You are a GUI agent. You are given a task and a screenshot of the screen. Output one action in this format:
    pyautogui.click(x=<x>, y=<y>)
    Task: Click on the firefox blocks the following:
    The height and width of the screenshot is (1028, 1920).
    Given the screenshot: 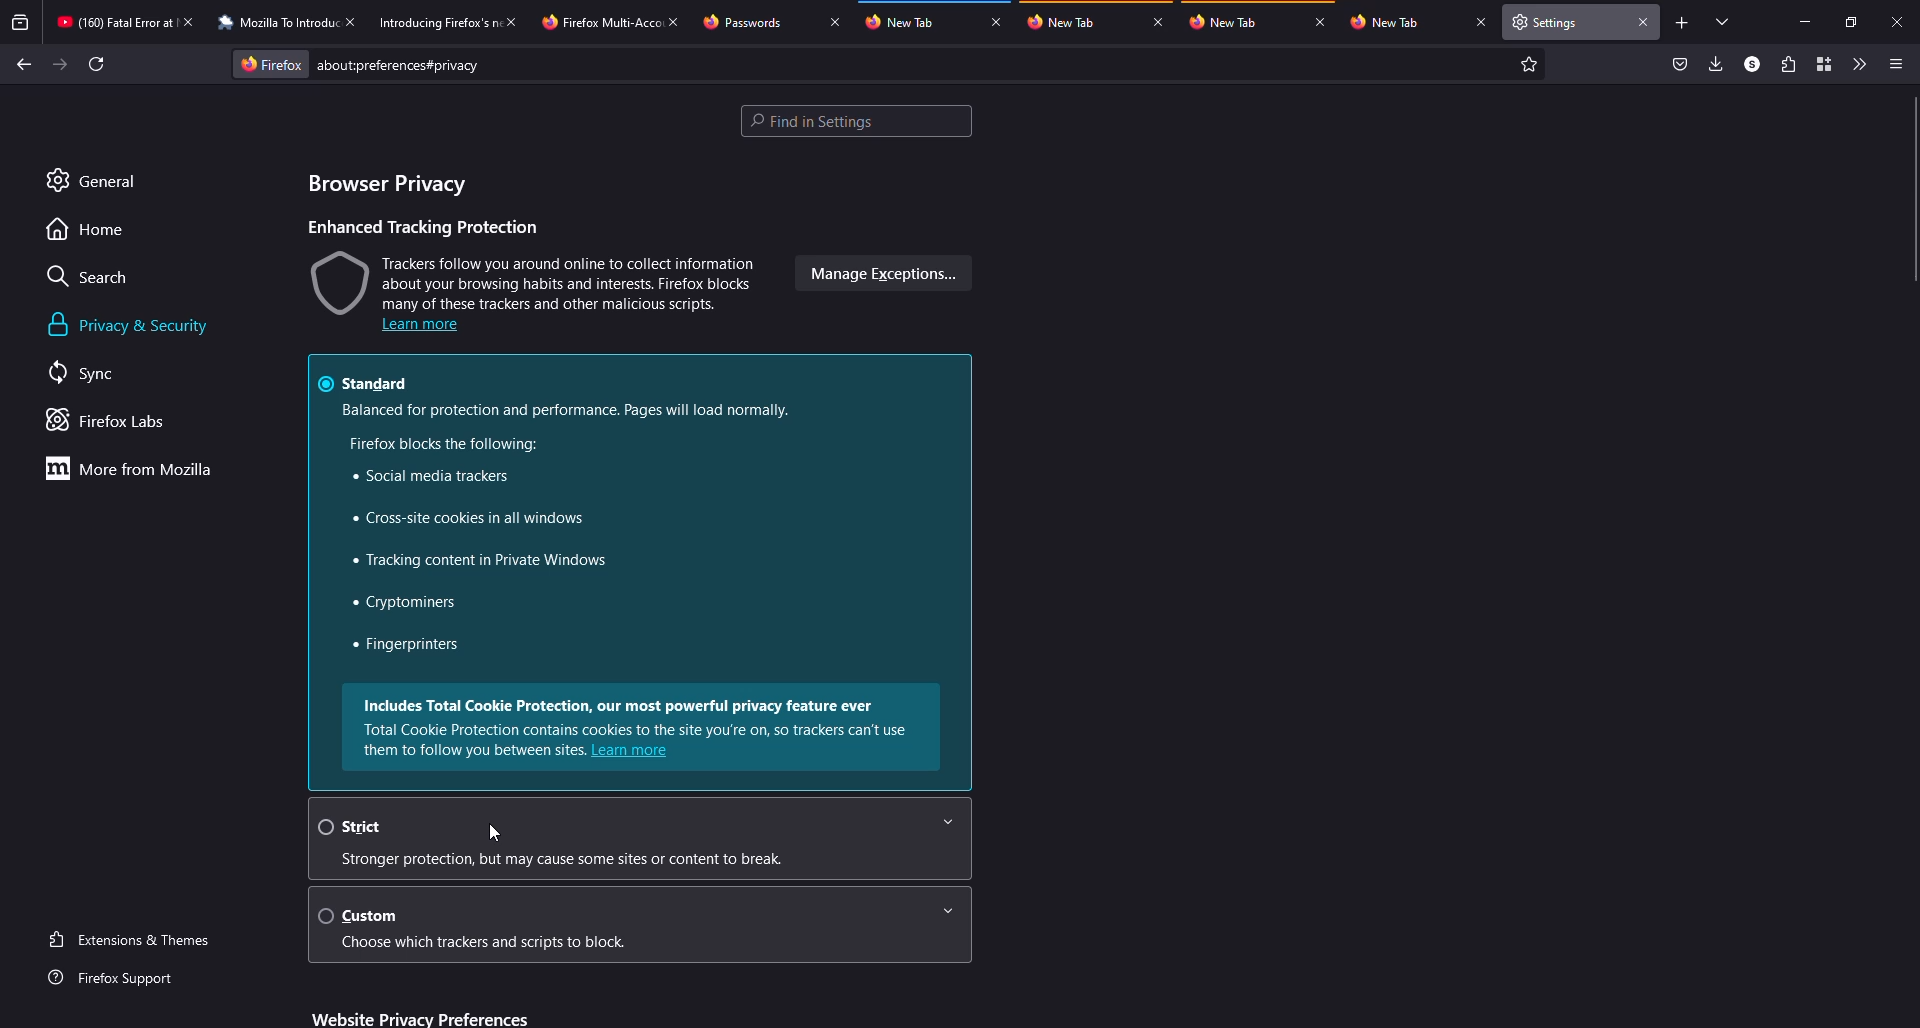 What is the action you would take?
    pyautogui.click(x=444, y=444)
    